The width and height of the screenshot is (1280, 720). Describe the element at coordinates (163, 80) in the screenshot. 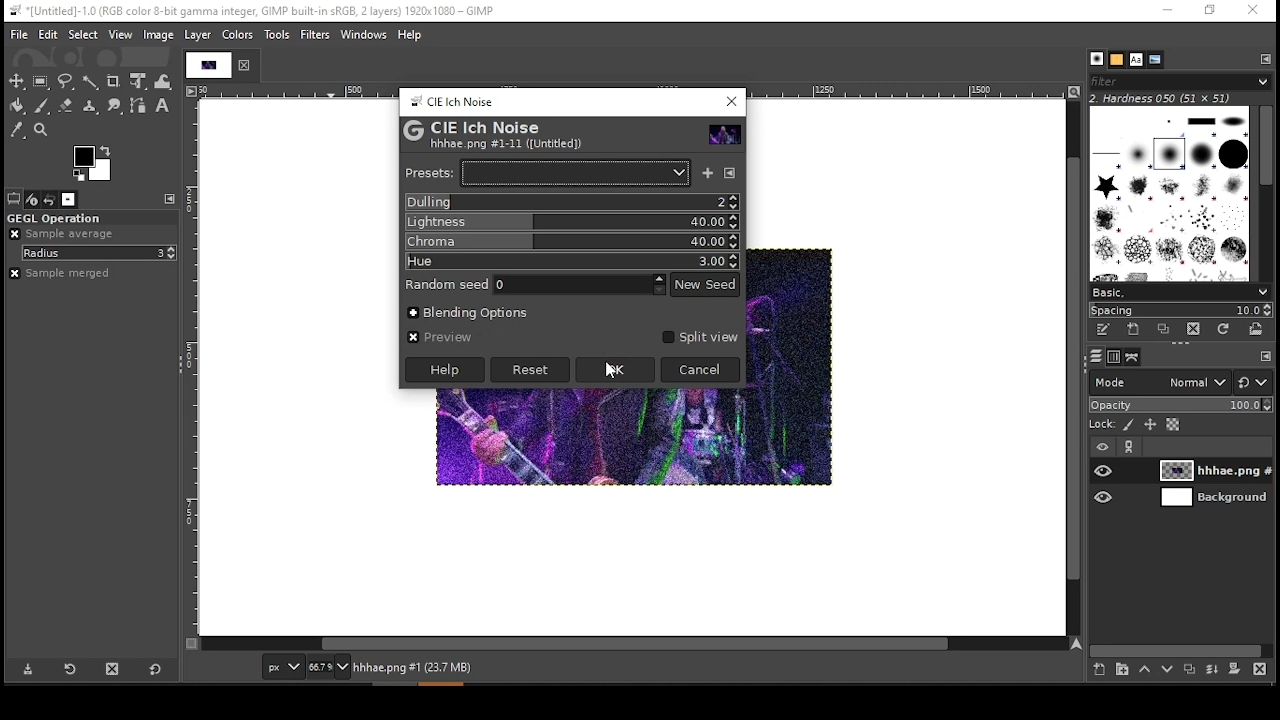

I see `warp transform tool` at that location.